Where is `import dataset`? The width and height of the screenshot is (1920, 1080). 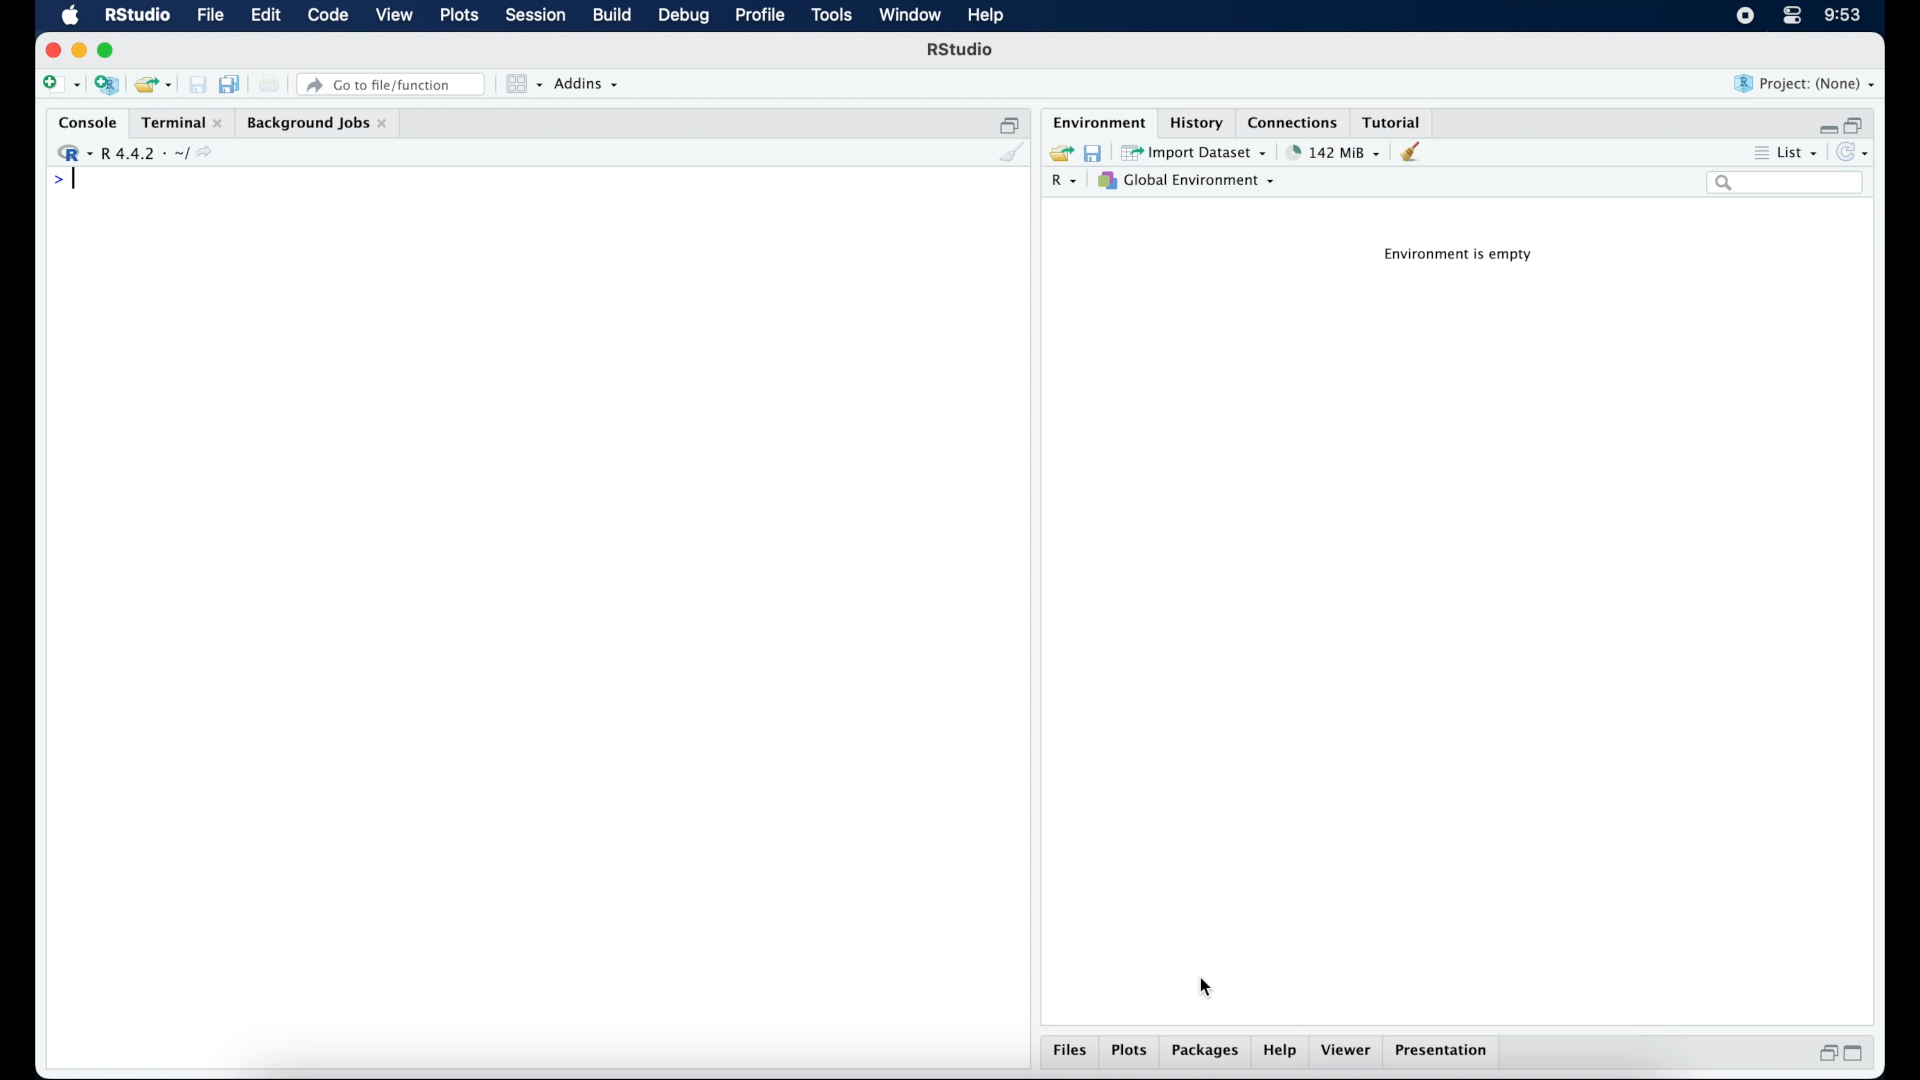 import dataset is located at coordinates (1196, 151).